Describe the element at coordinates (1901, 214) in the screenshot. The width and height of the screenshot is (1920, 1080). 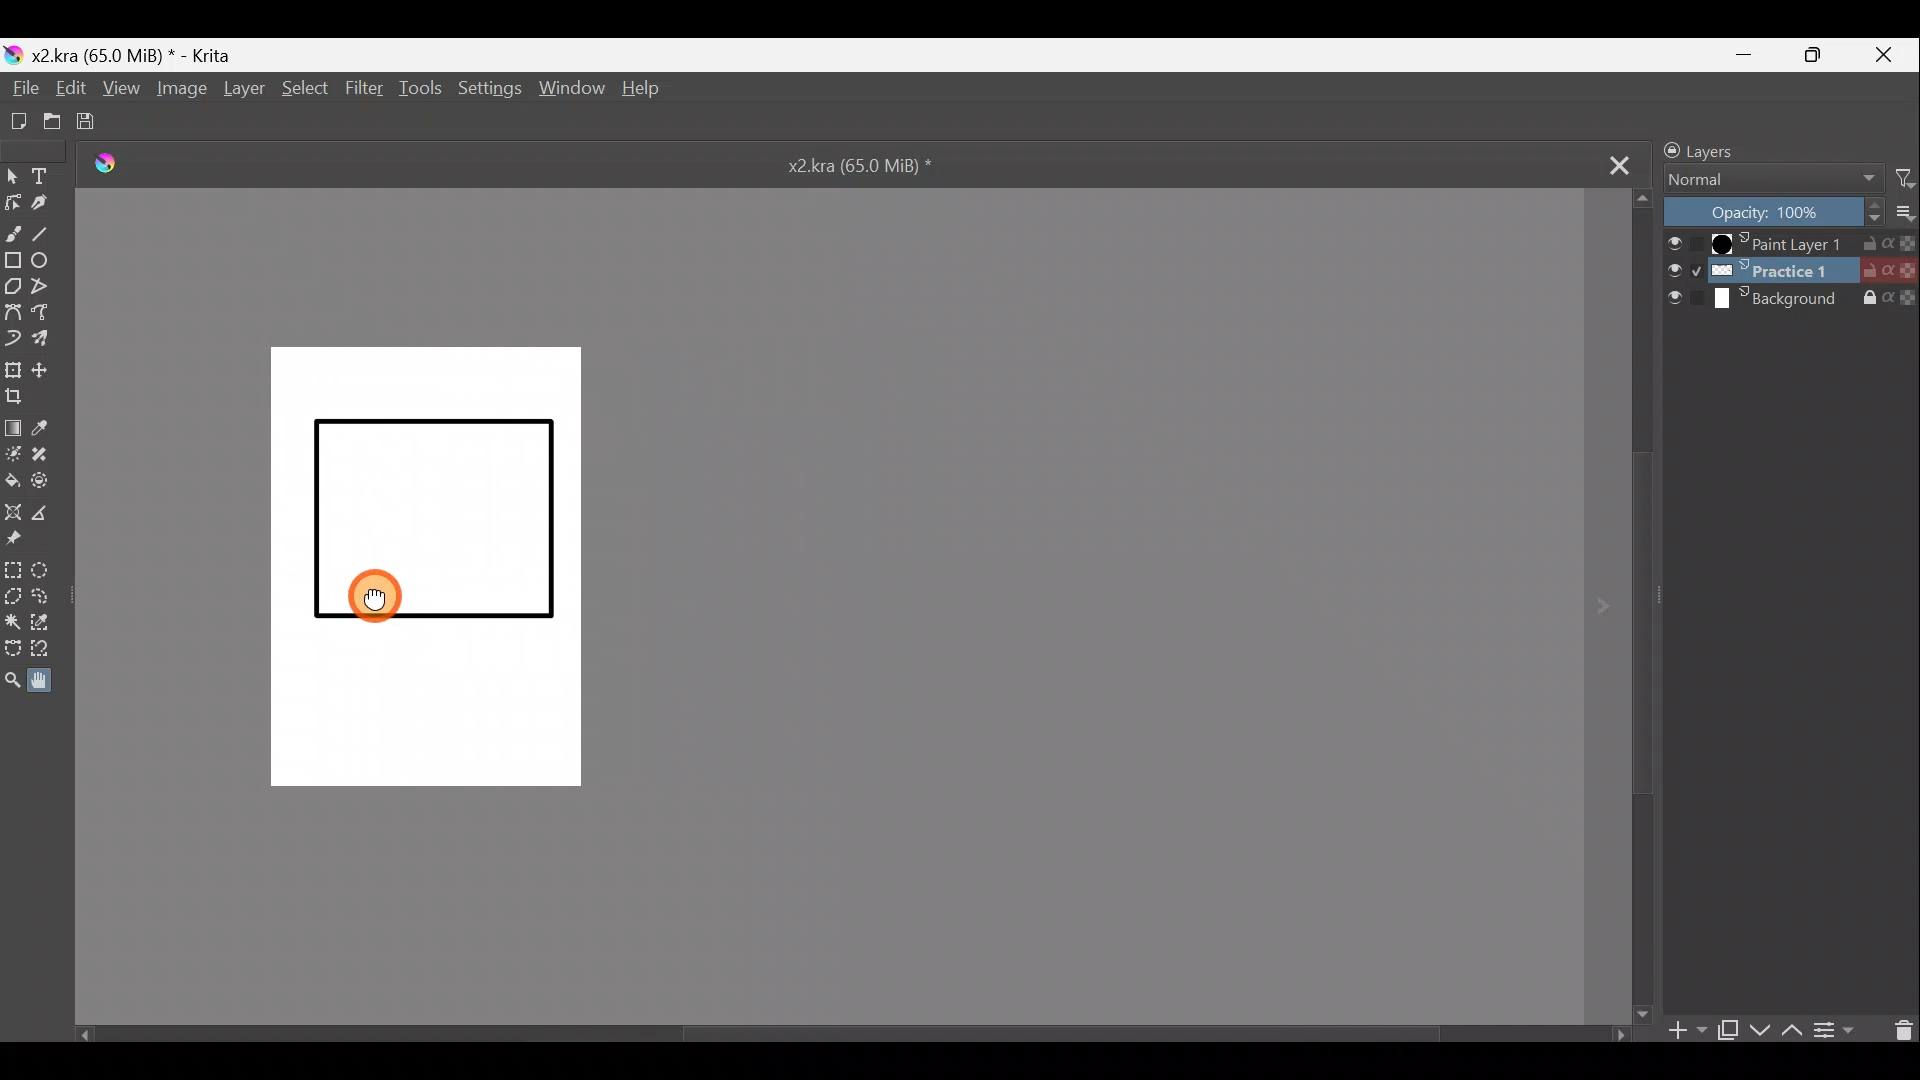
I see `More` at that location.